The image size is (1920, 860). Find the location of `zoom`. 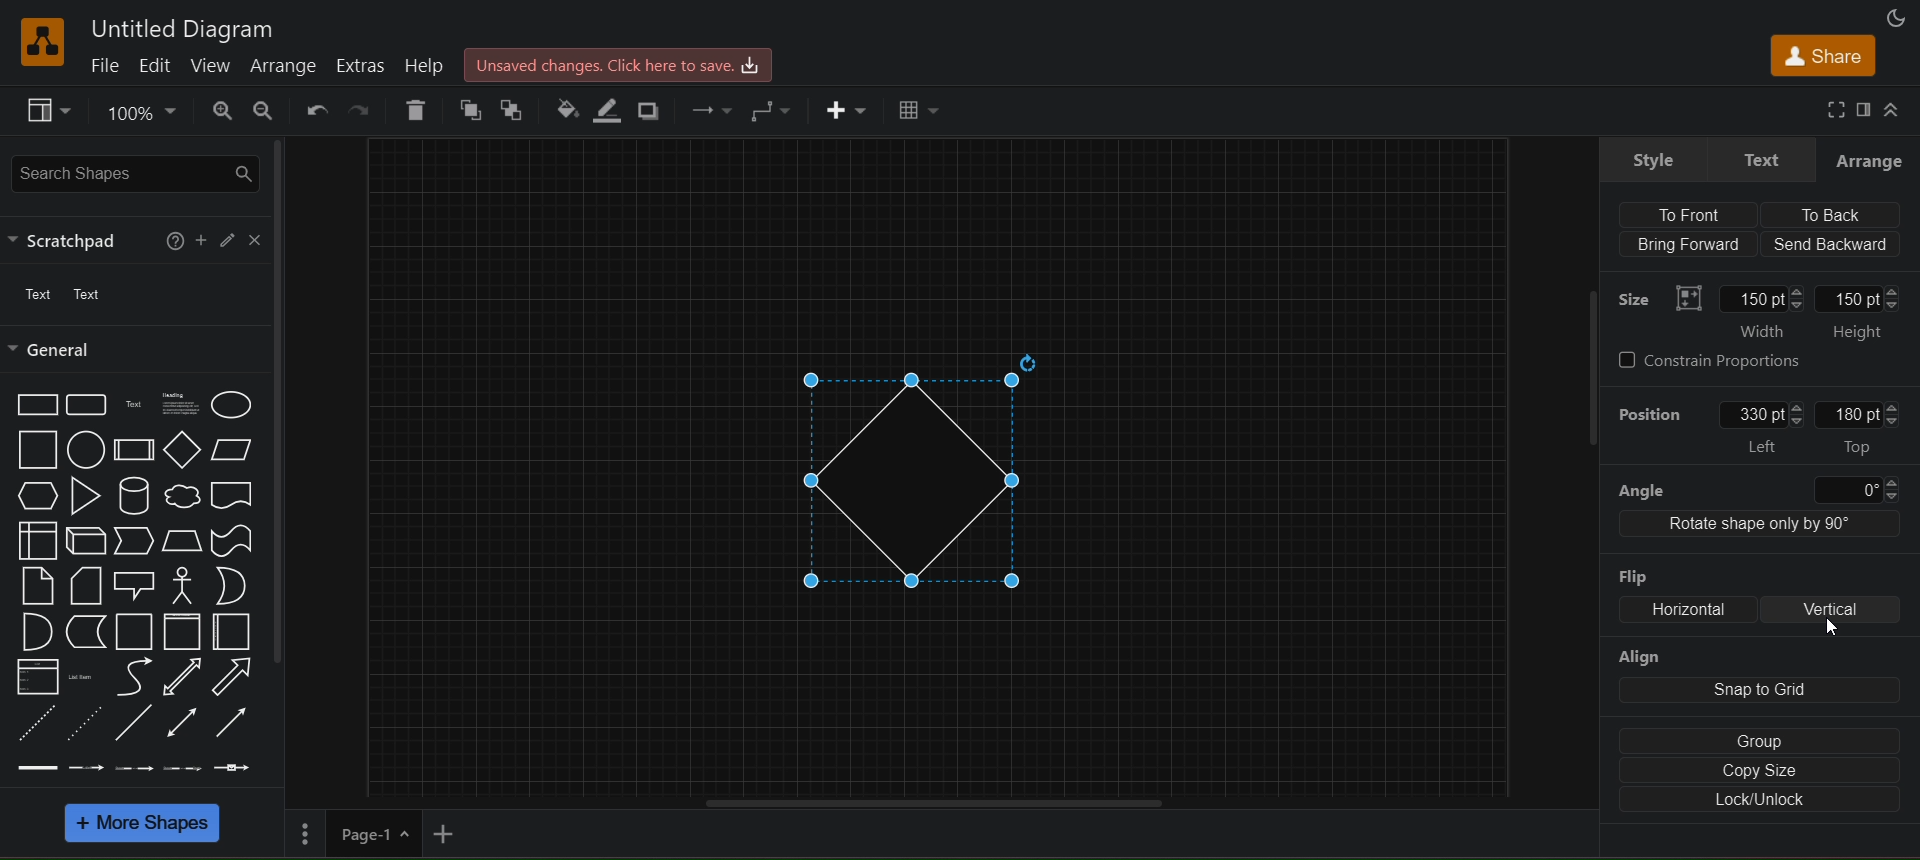

zoom is located at coordinates (141, 110).